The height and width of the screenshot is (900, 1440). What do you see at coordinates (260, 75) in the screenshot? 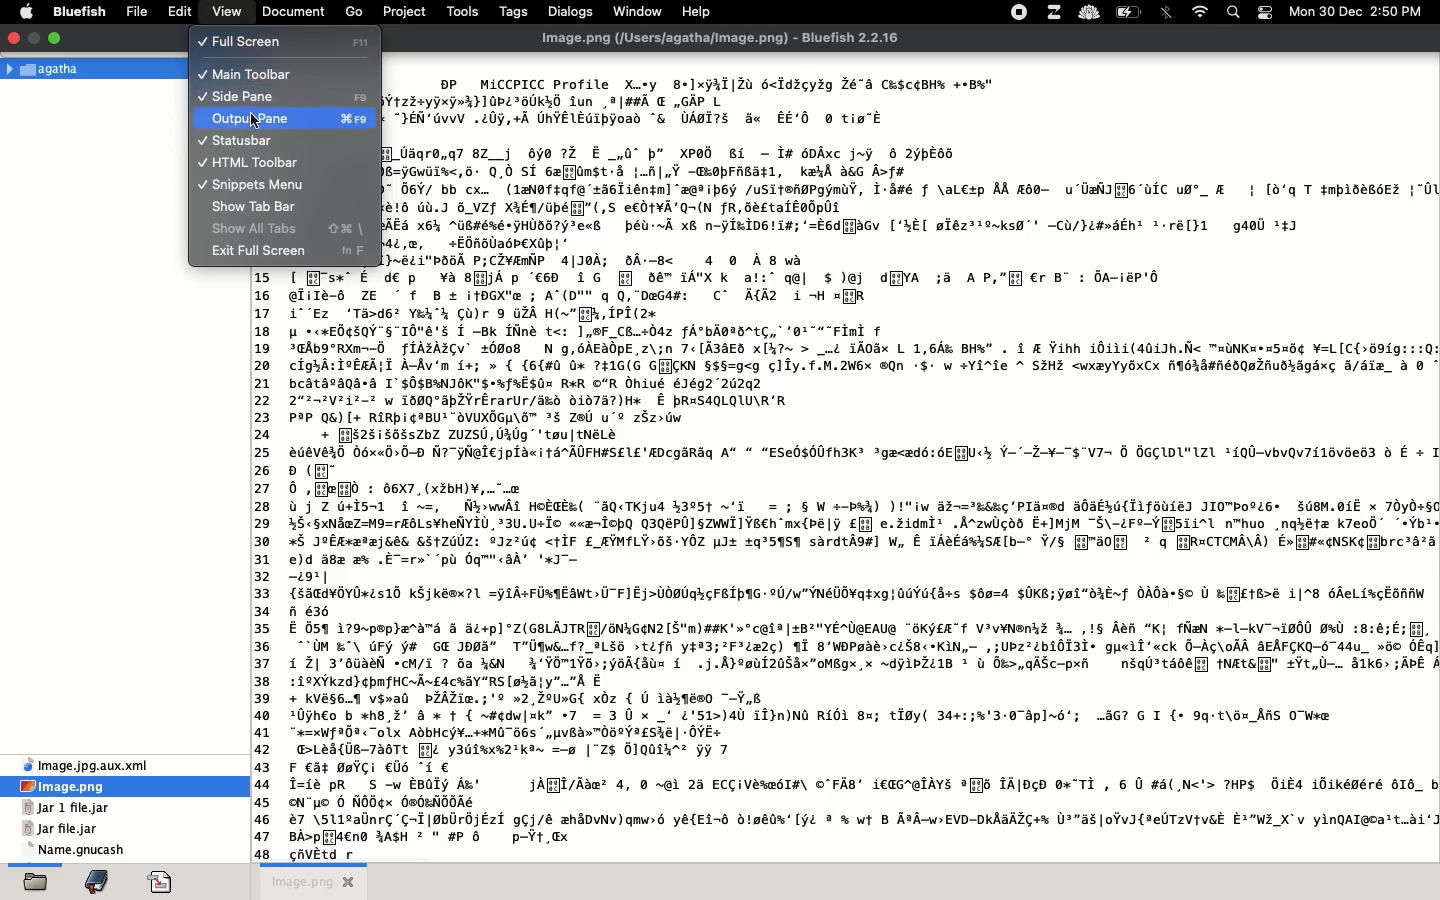
I see `main toolbar` at bounding box center [260, 75].